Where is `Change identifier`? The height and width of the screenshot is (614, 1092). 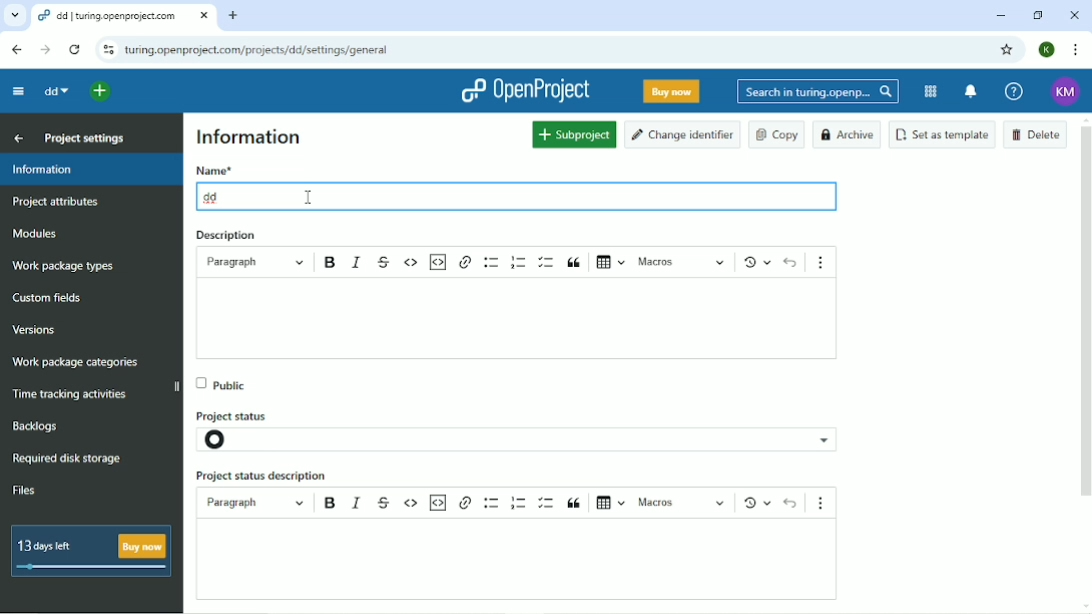 Change identifier is located at coordinates (683, 135).